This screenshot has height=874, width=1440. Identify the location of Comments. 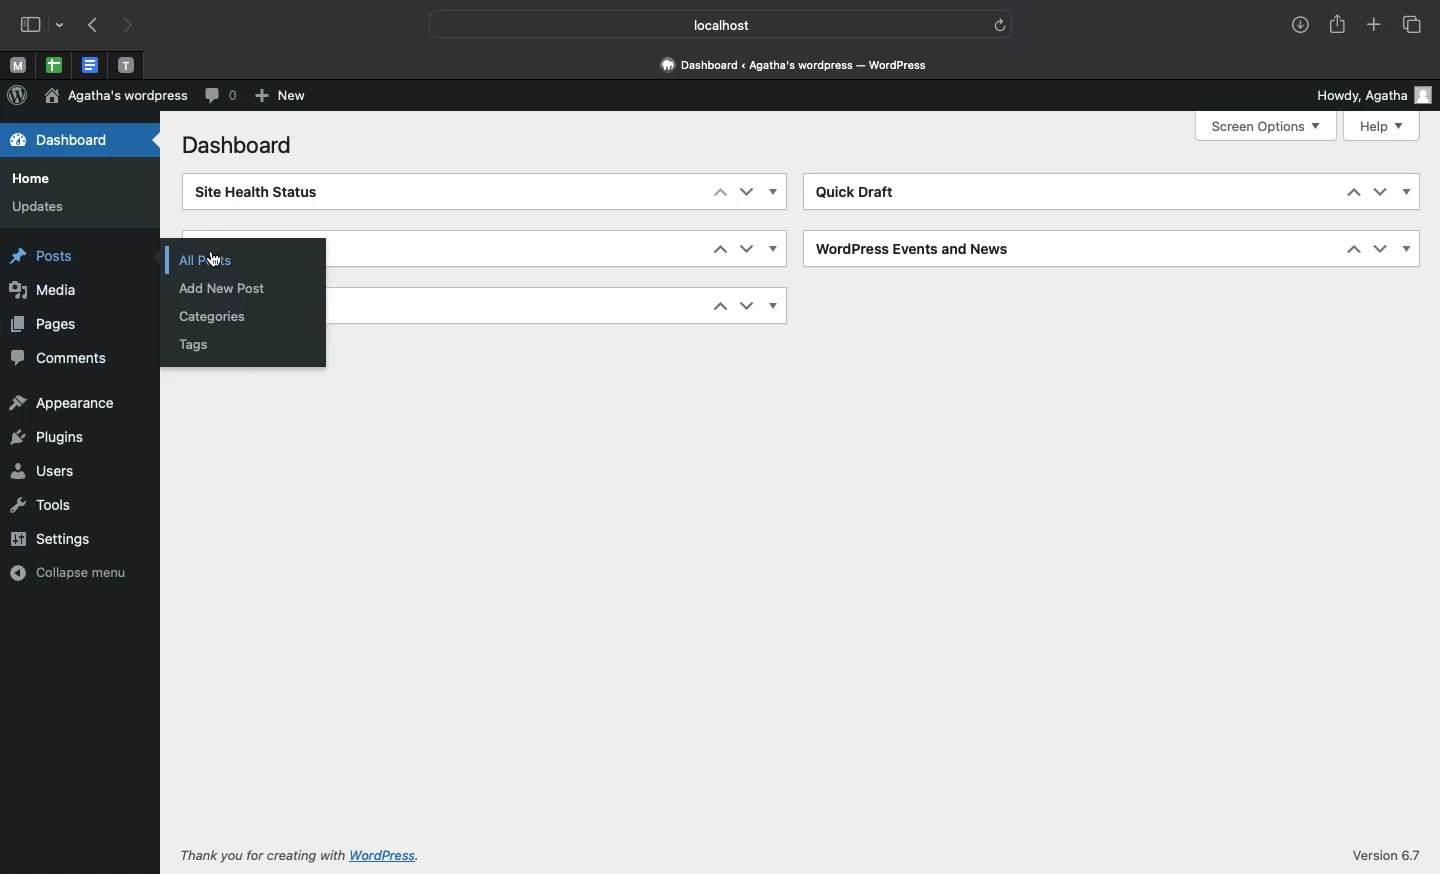
(219, 97).